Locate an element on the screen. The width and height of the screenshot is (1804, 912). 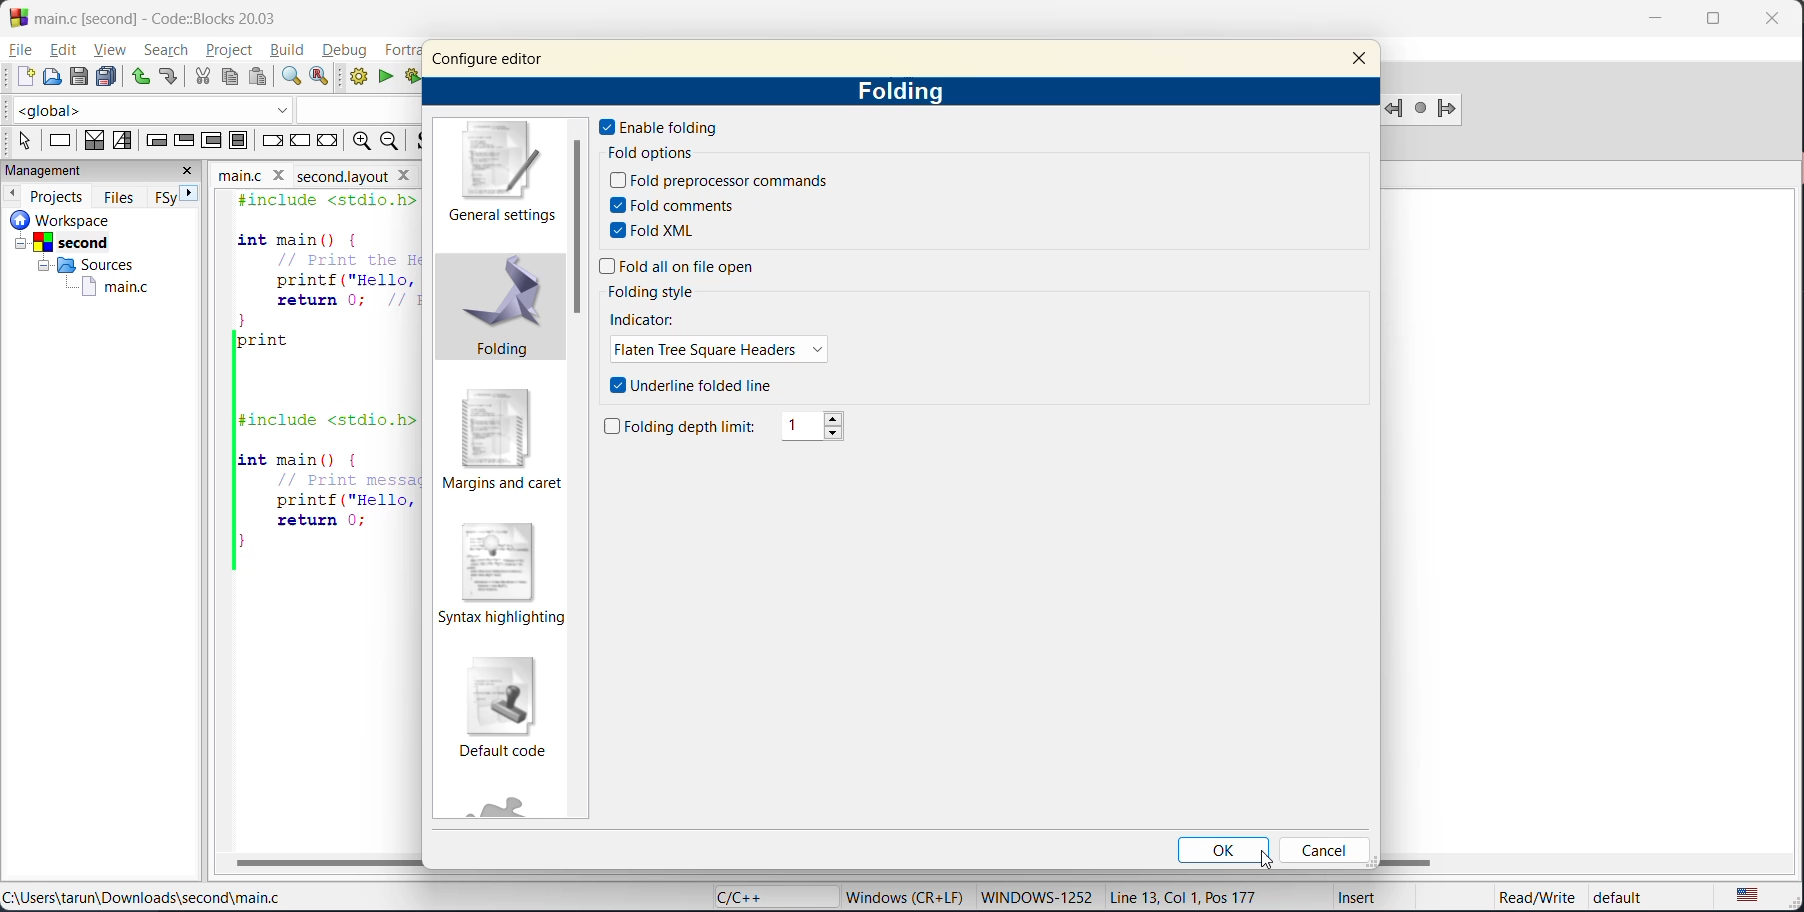
toggle source is located at coordinates (426, 142).